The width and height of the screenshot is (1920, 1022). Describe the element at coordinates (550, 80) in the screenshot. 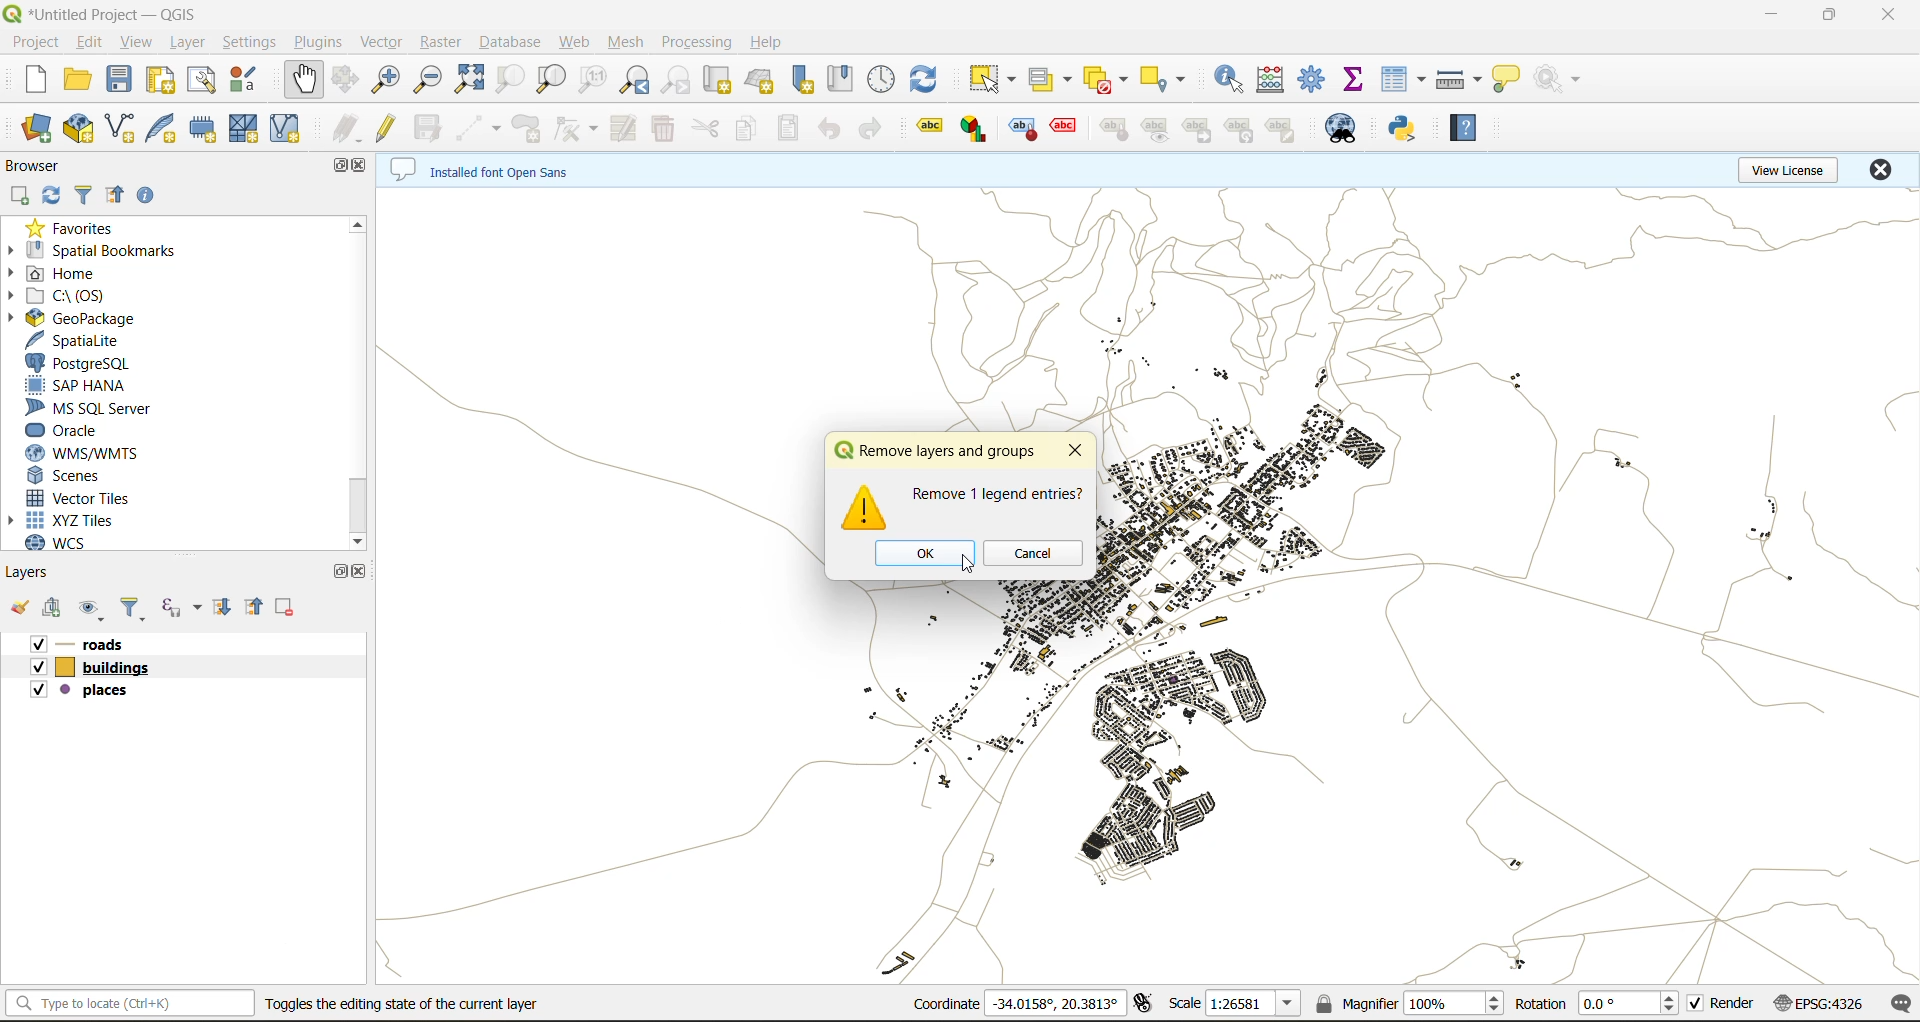

I see `zoom layer` at that location.